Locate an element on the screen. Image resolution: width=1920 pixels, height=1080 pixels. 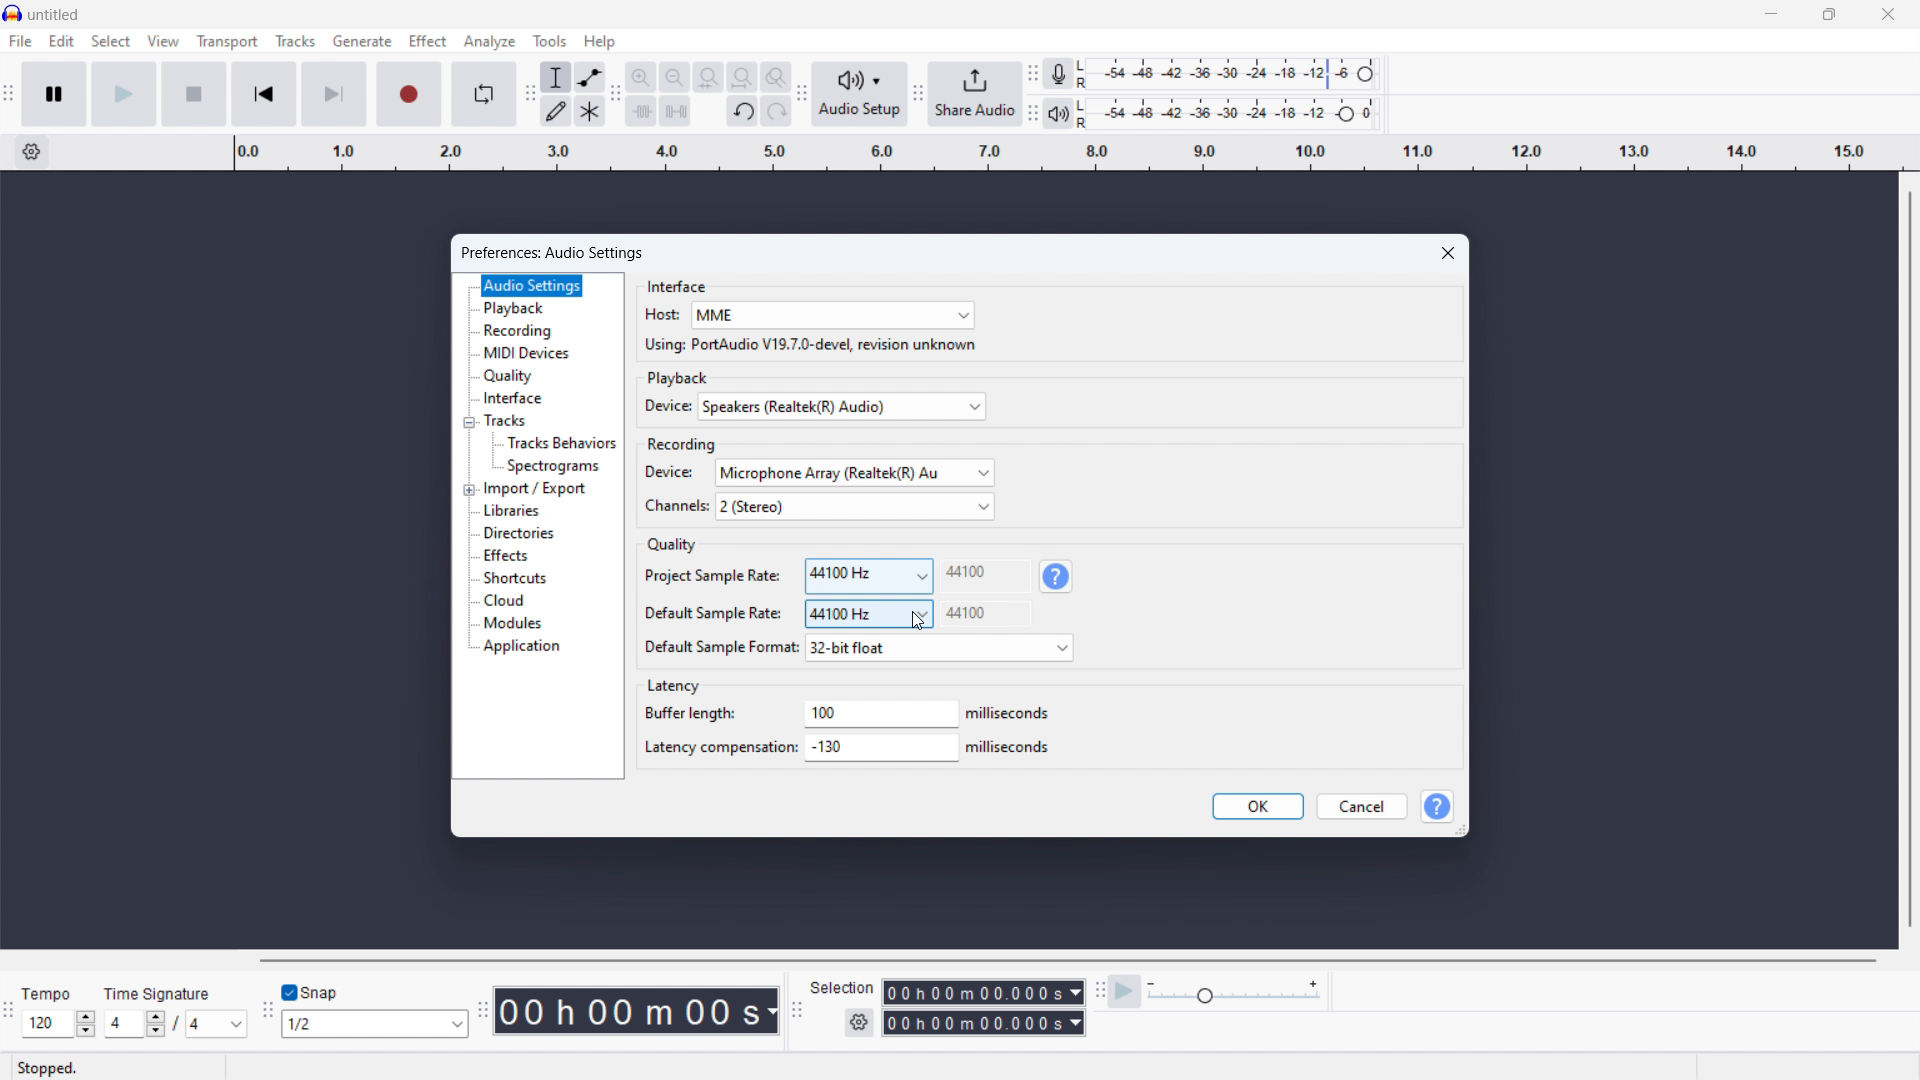
project sample rate is located at coordinates (868, 576).